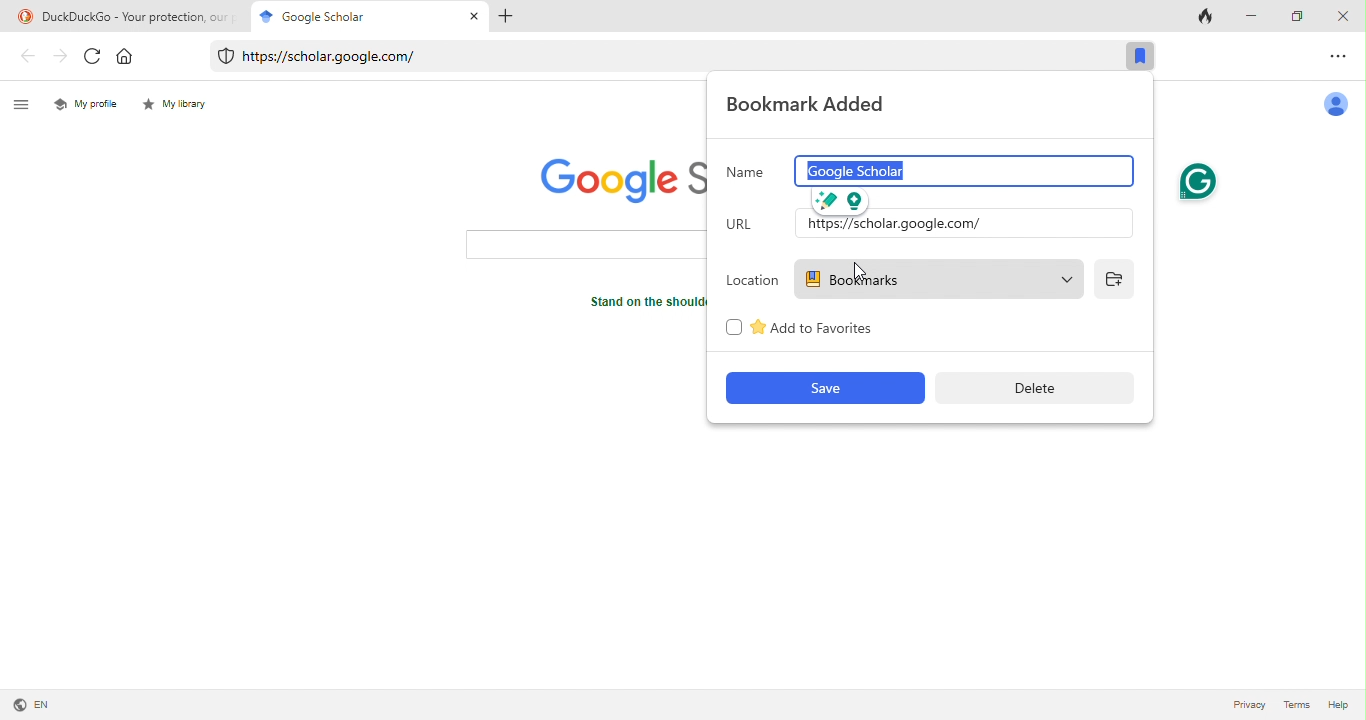 This screenshot has width=1366, height=720. I want to click on my profile, so click(86, 103).